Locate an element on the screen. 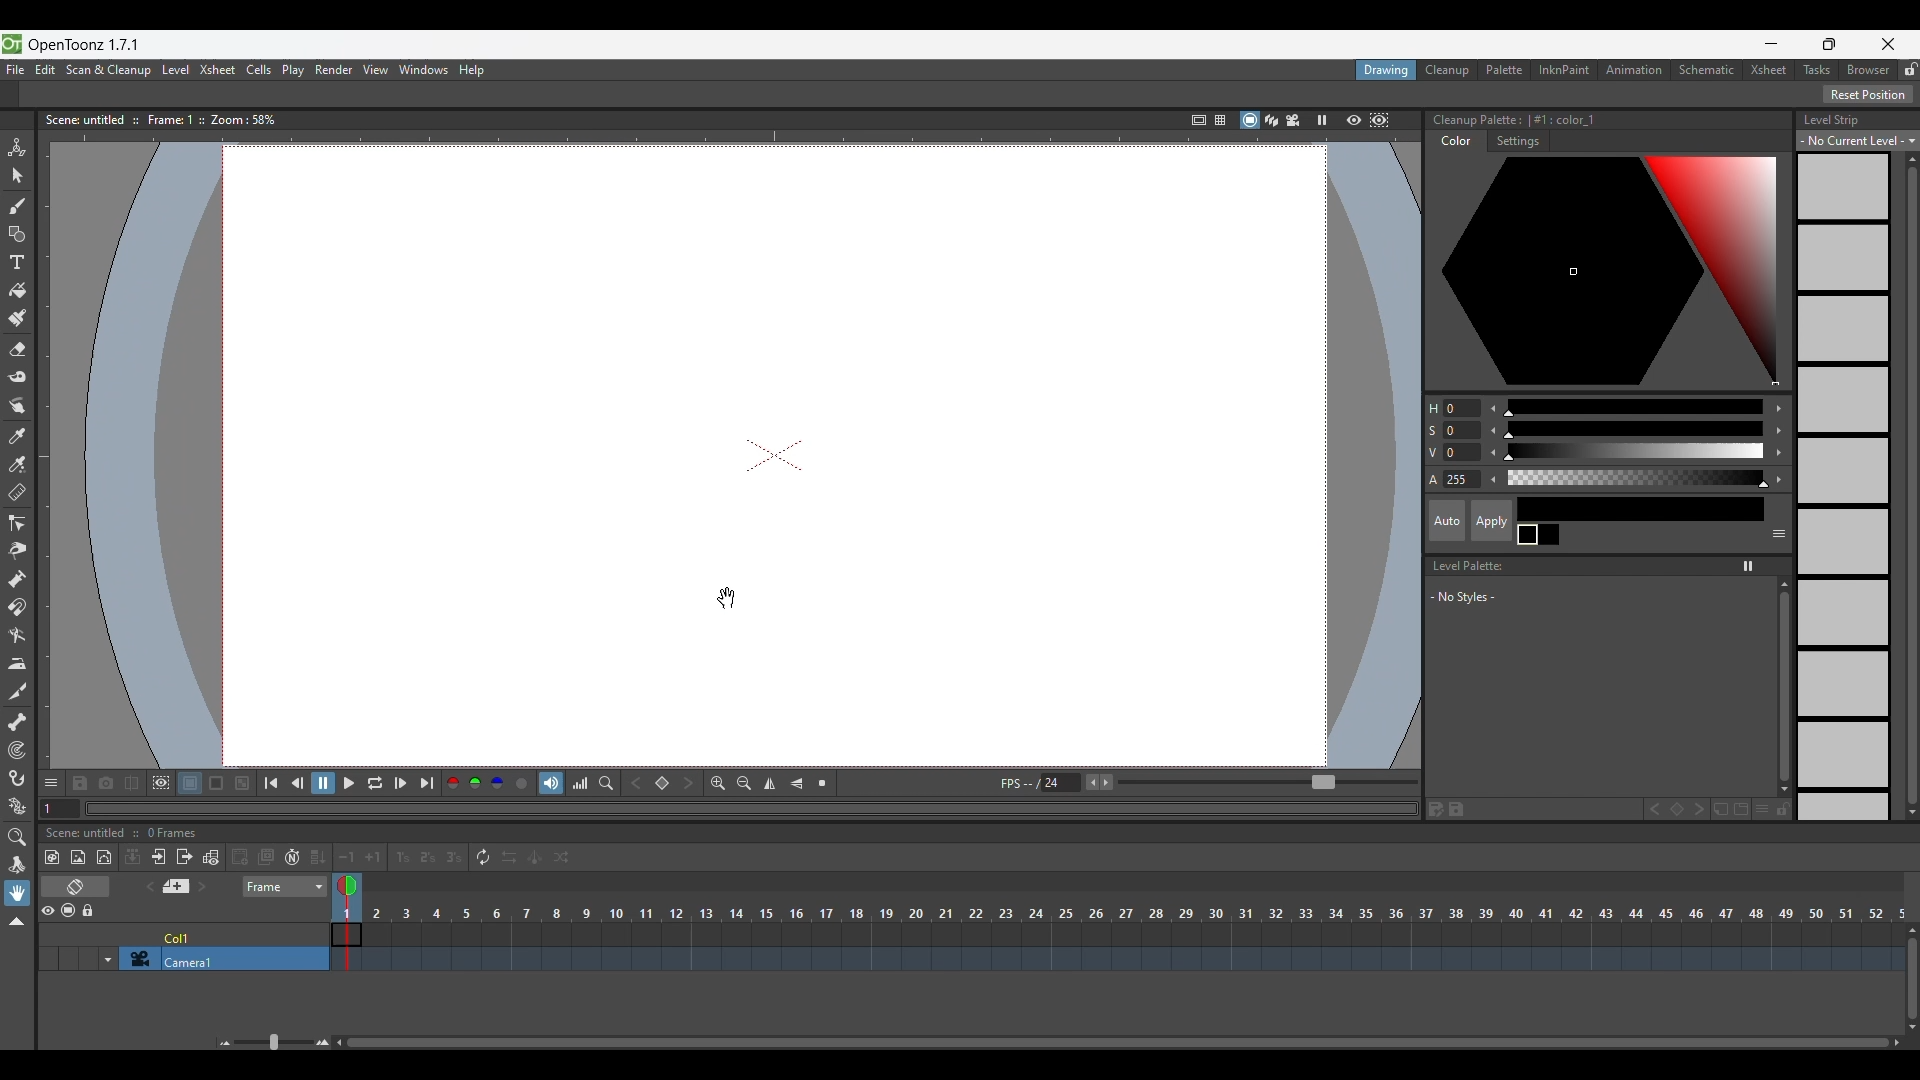 Image resolution: width=1920 pixels, height=1080 pixels. Previous frame is located at coordinates (297, 783).